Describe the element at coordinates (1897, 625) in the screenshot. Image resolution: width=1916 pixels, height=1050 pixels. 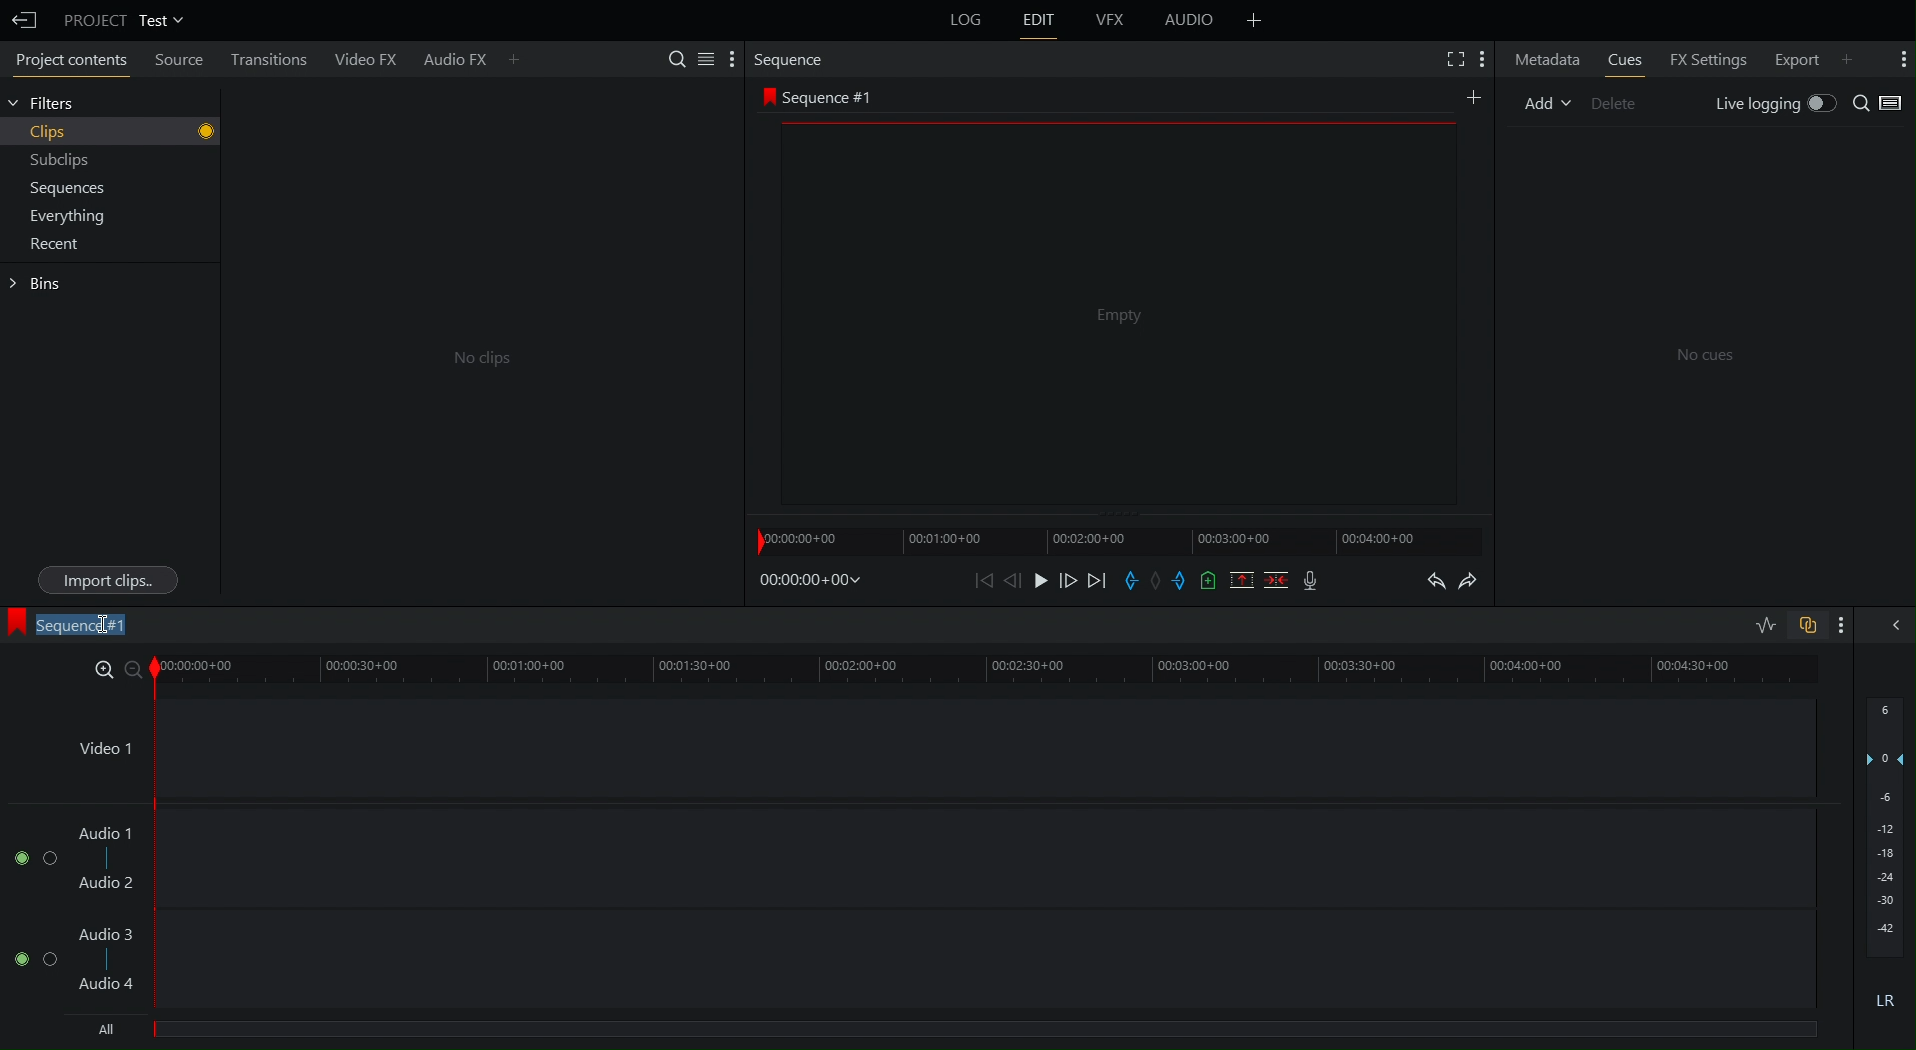
I see `Show/hide audio mix` at that location.